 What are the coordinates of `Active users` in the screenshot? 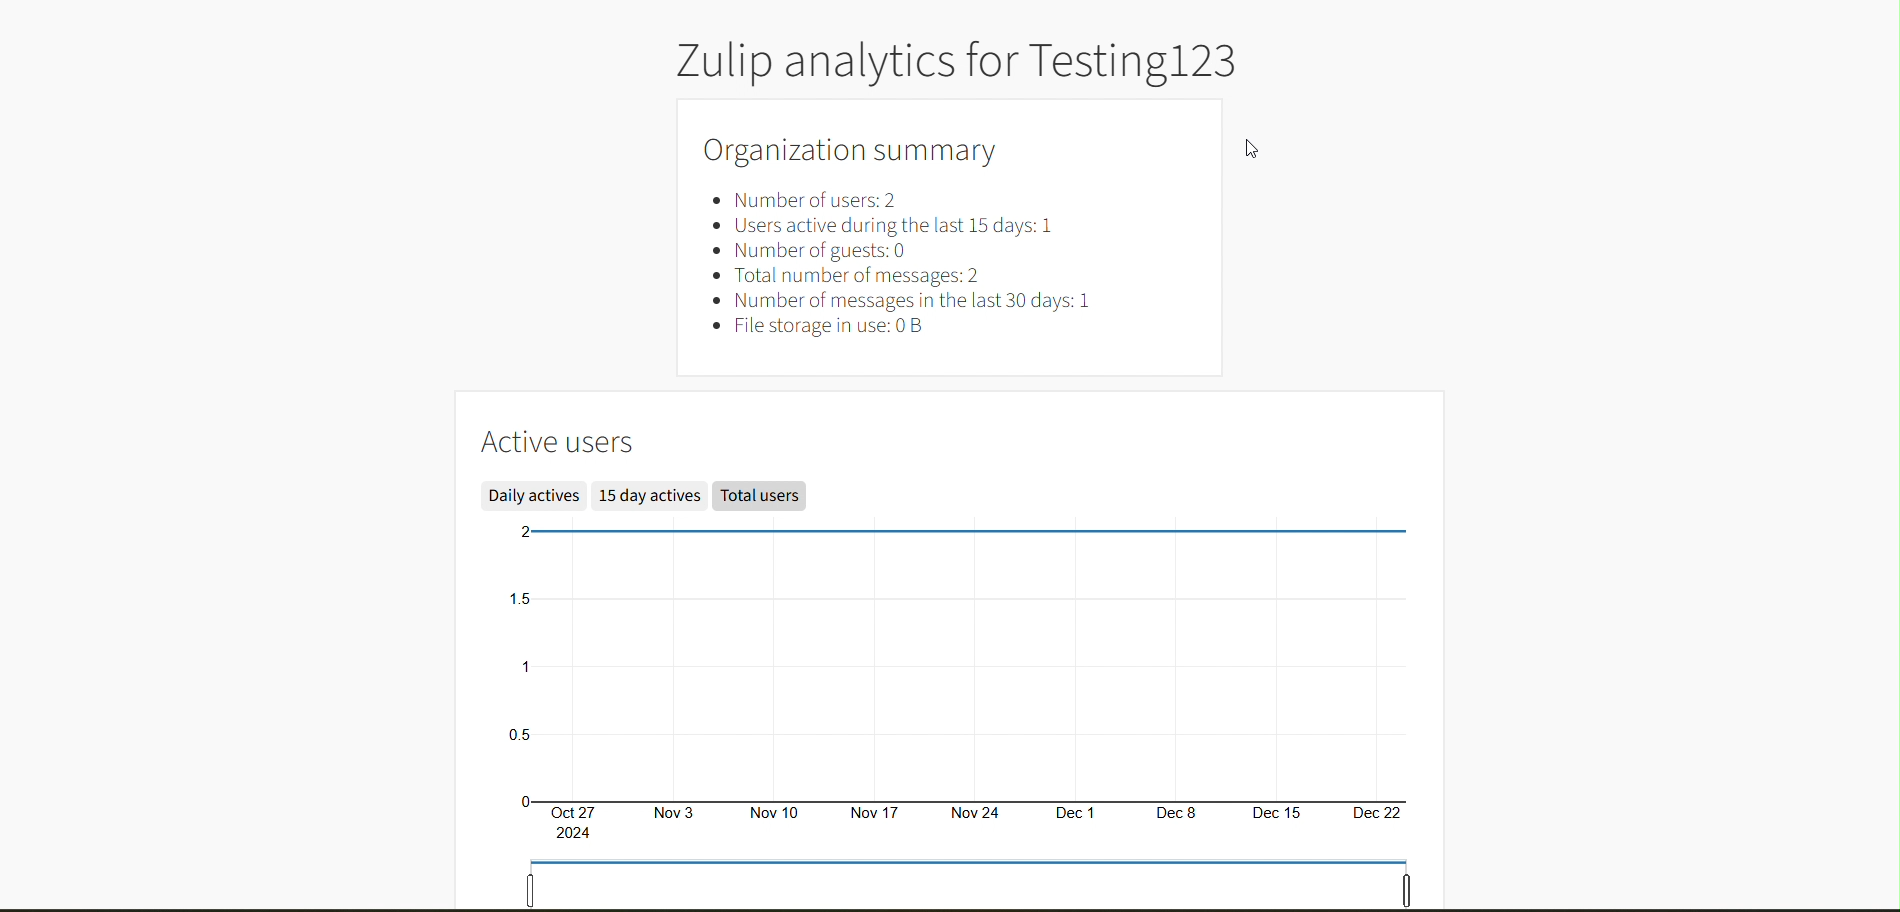 It's located at (562, 440).